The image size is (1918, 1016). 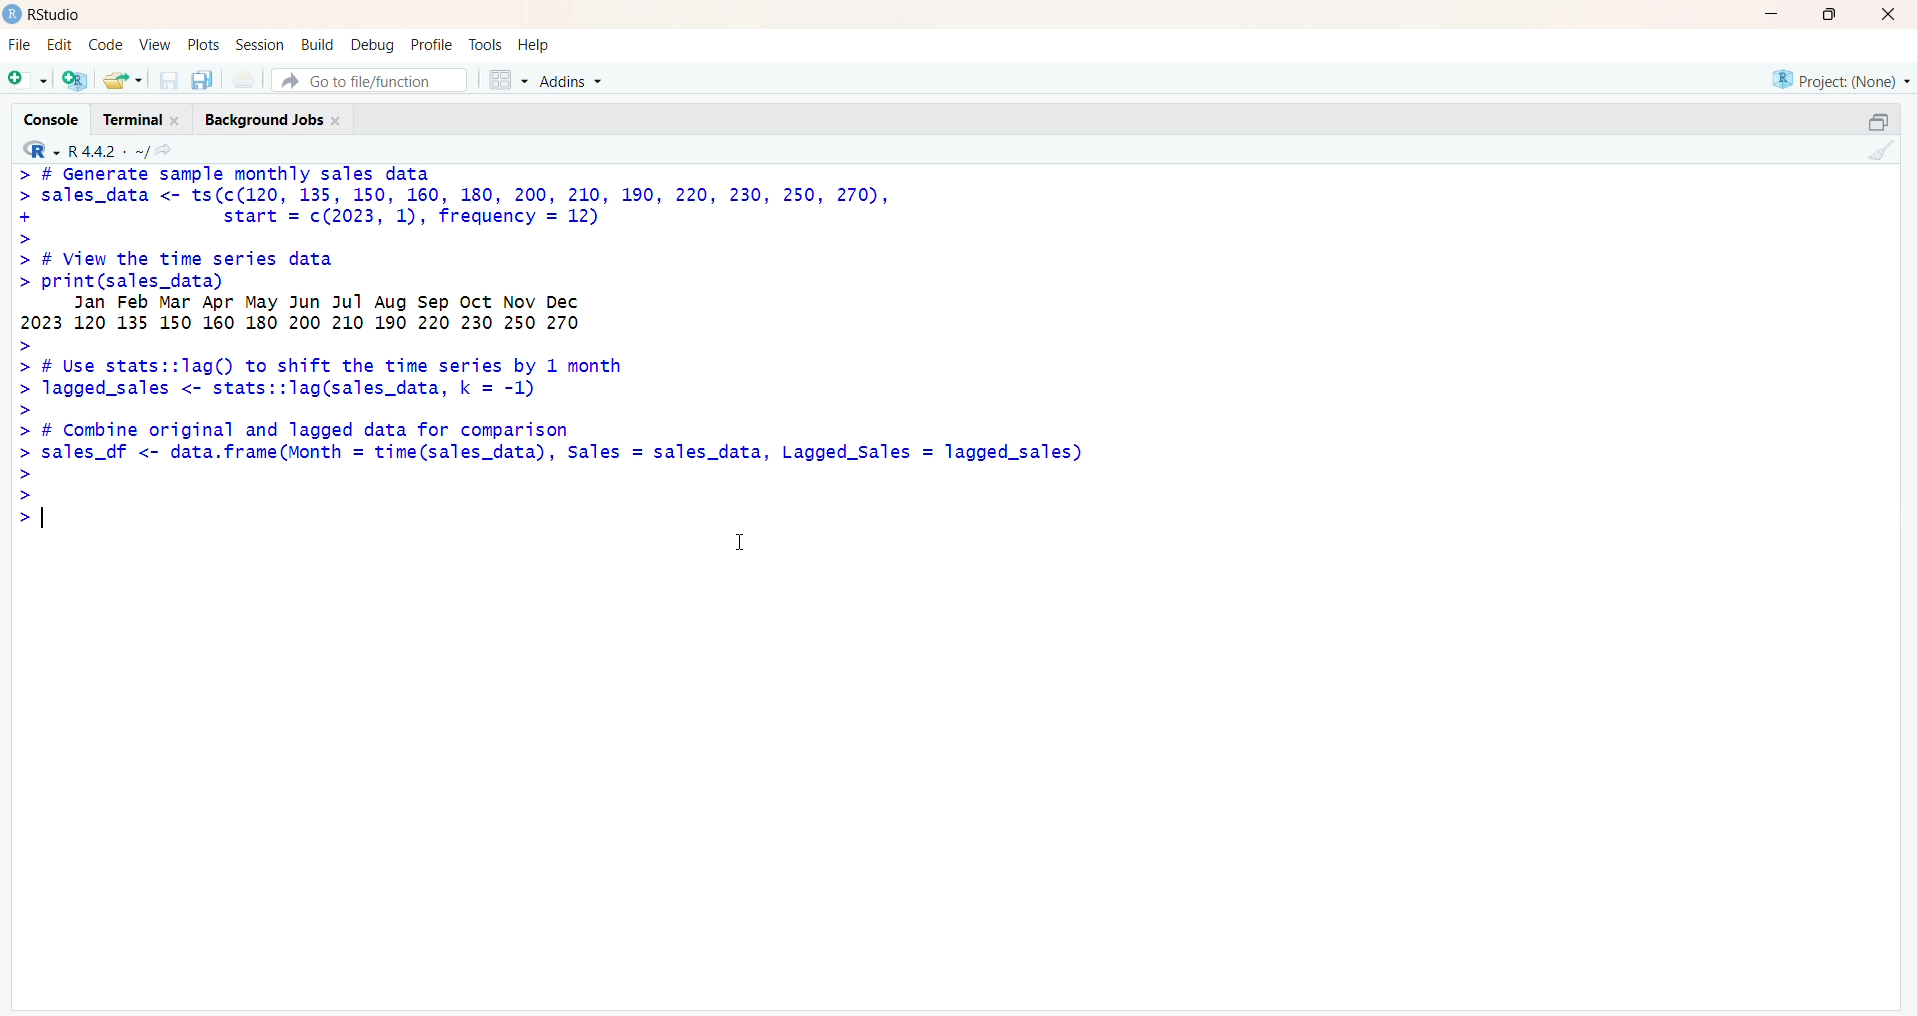 What do you see at coordinates (244, 80) in the screenshot?
I see `print the current file` at bounding box center [244, 80].